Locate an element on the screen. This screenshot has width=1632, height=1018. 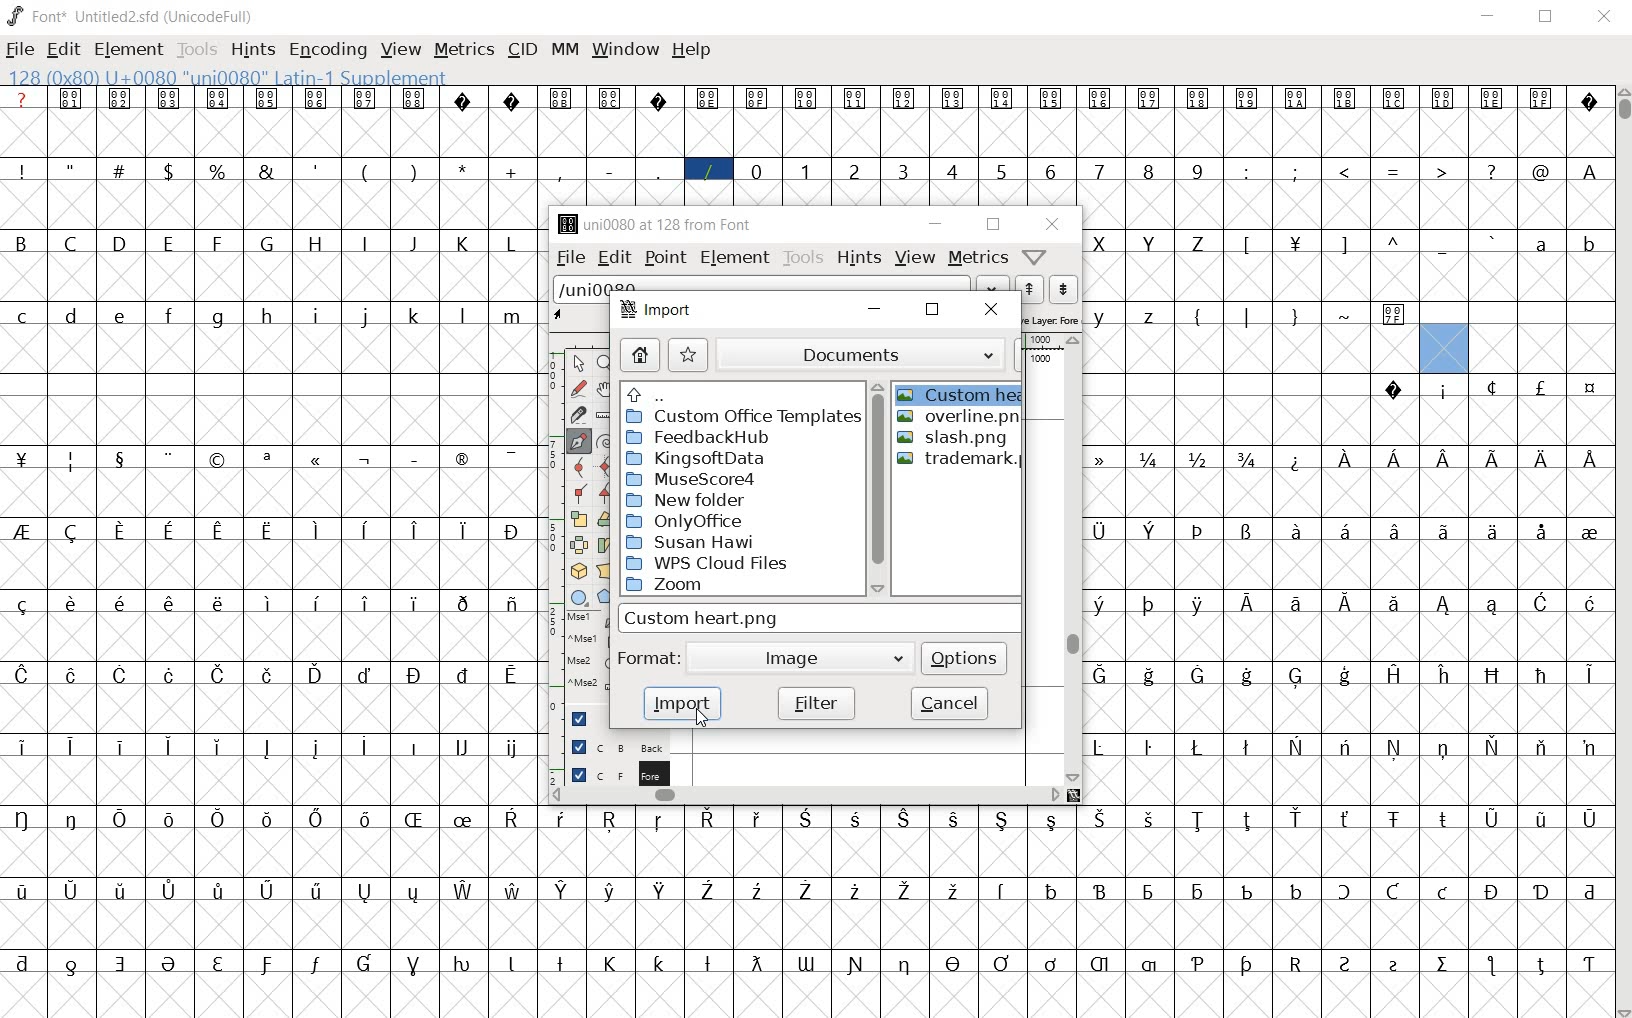
glyph is located at coordinates (1051, 964).